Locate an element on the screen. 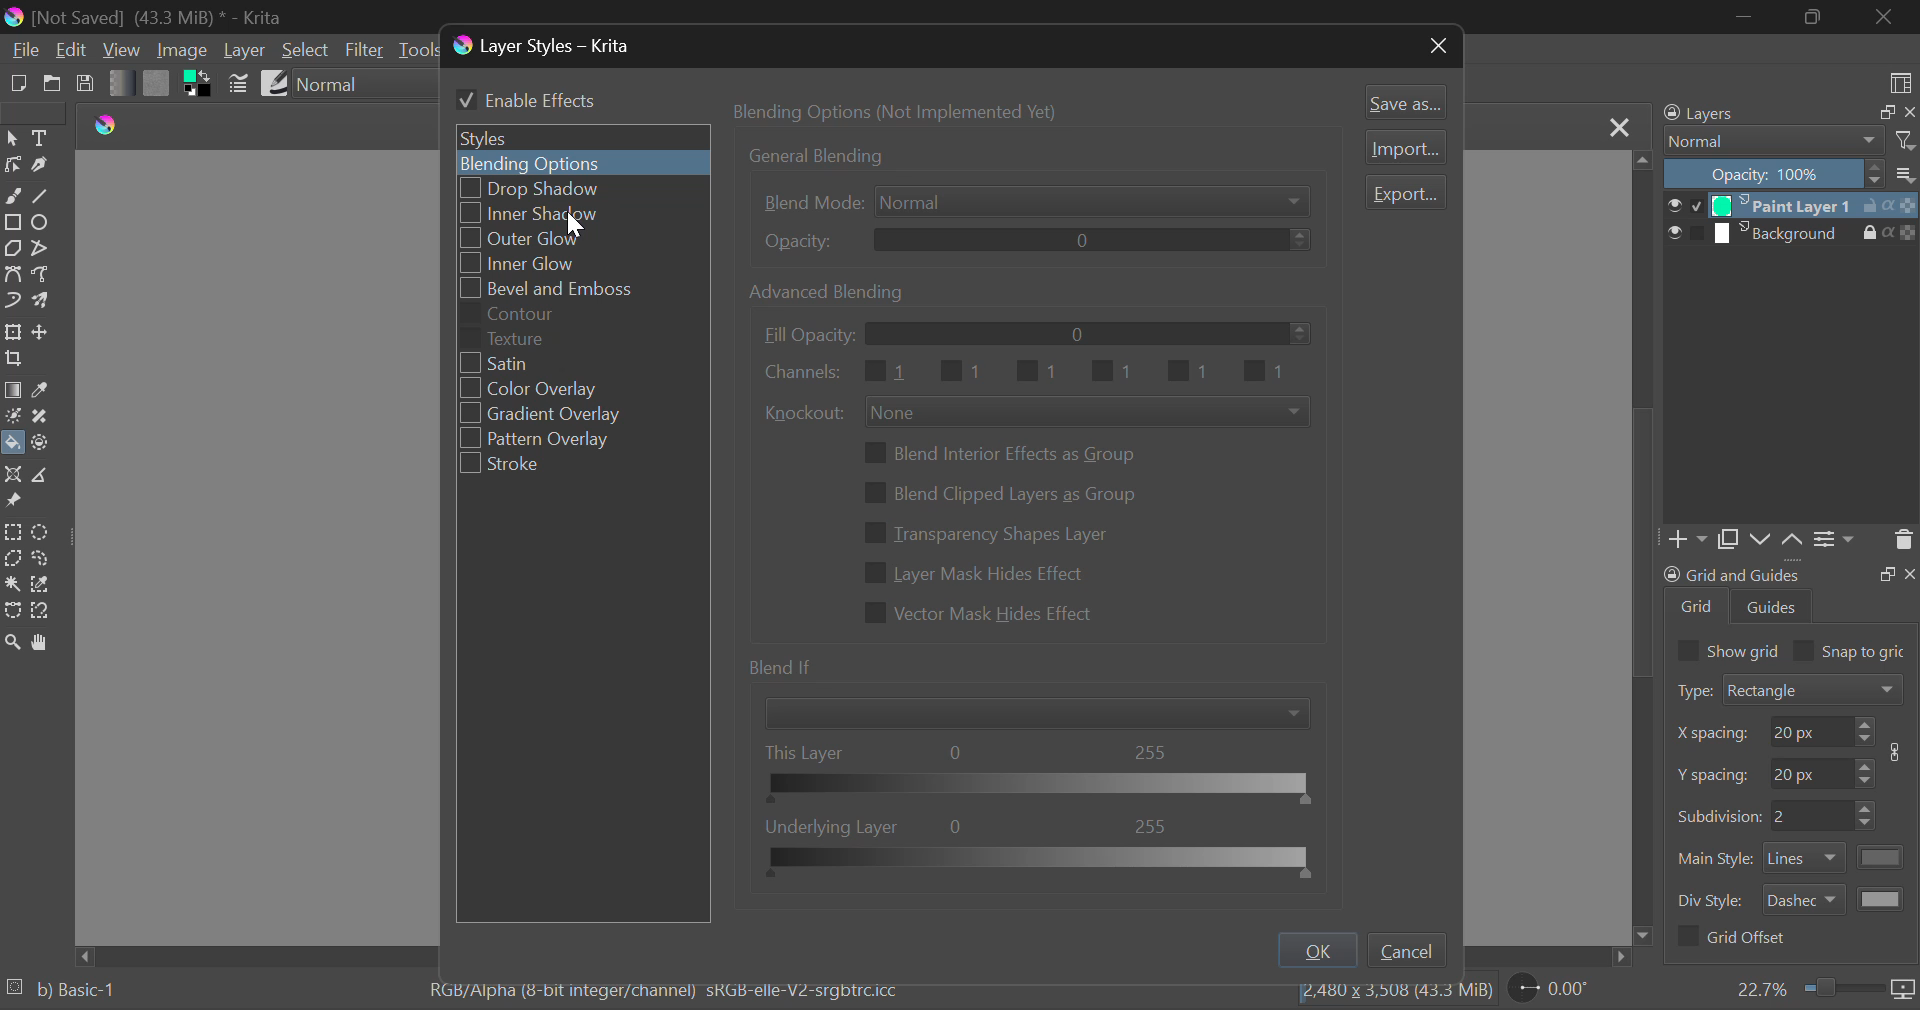 The width and height of the screenshot is (1920, 1010). Styles is located at coordinates (580, 136).